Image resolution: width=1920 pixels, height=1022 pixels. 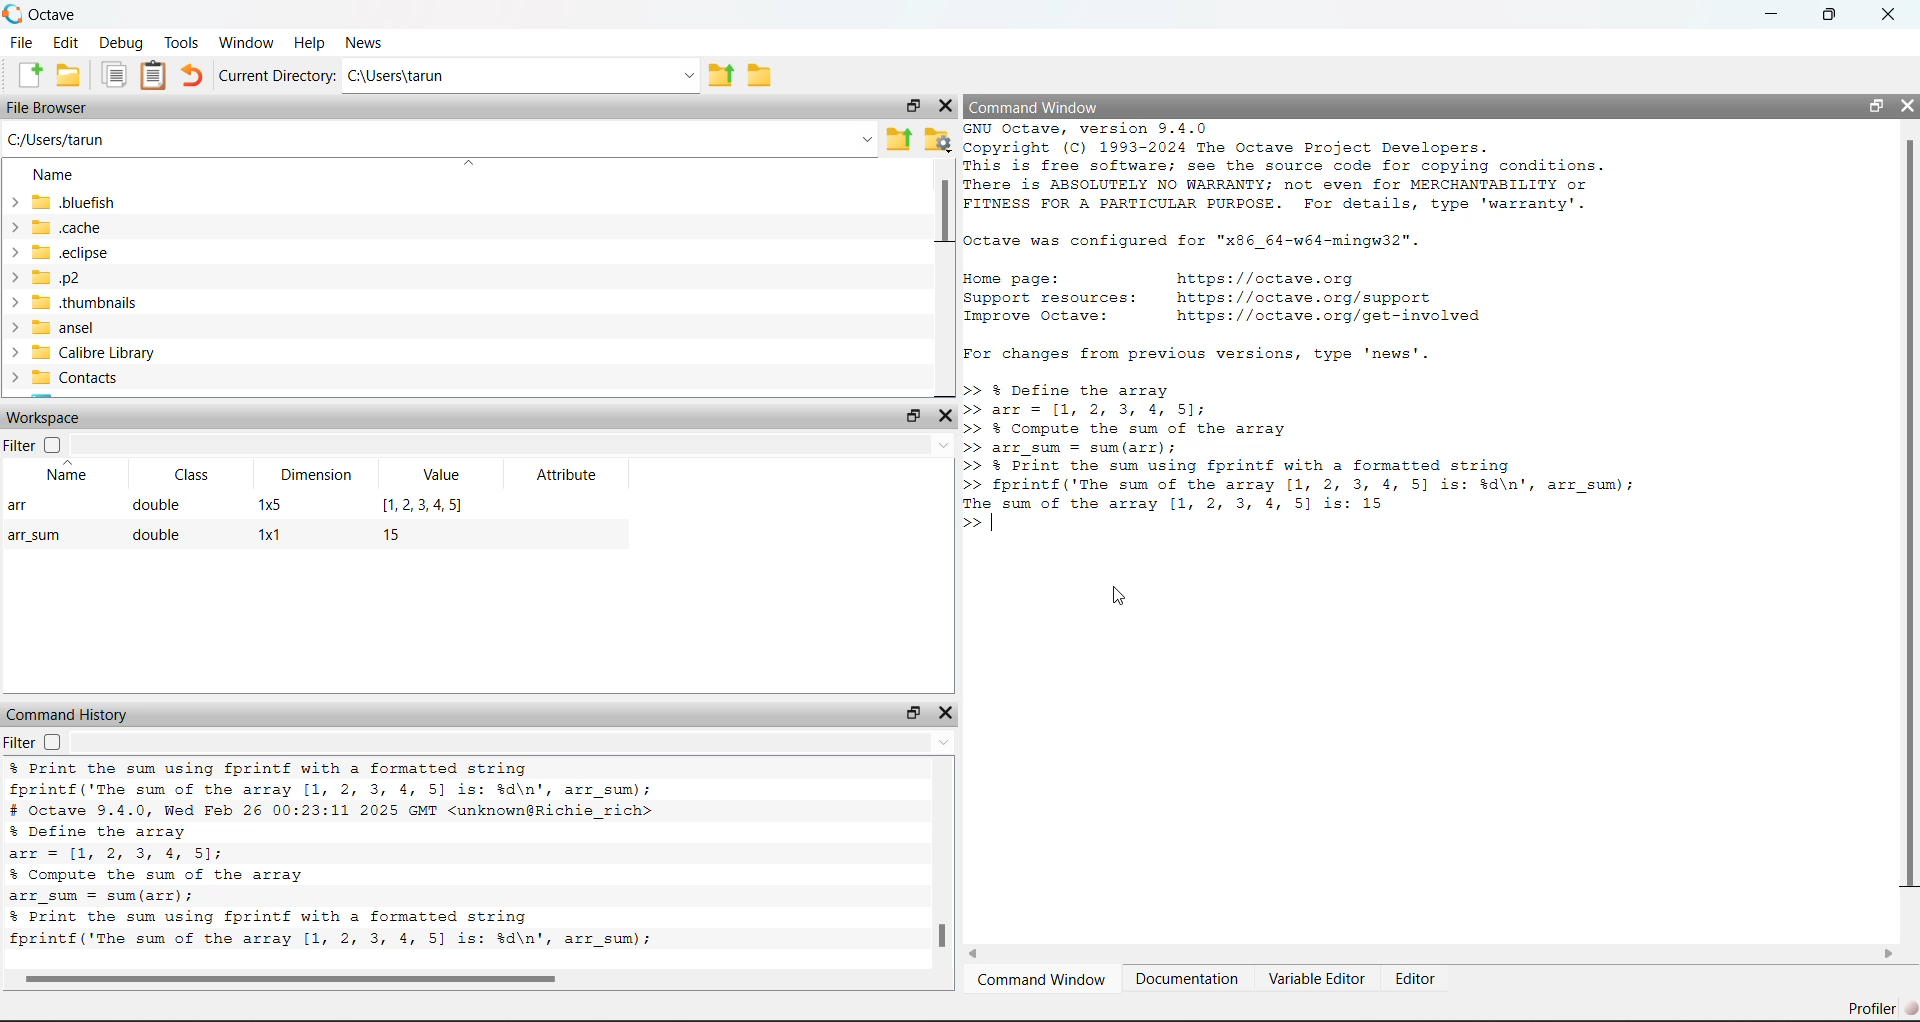 I want to click on Copy, so click(x=116, y=75).